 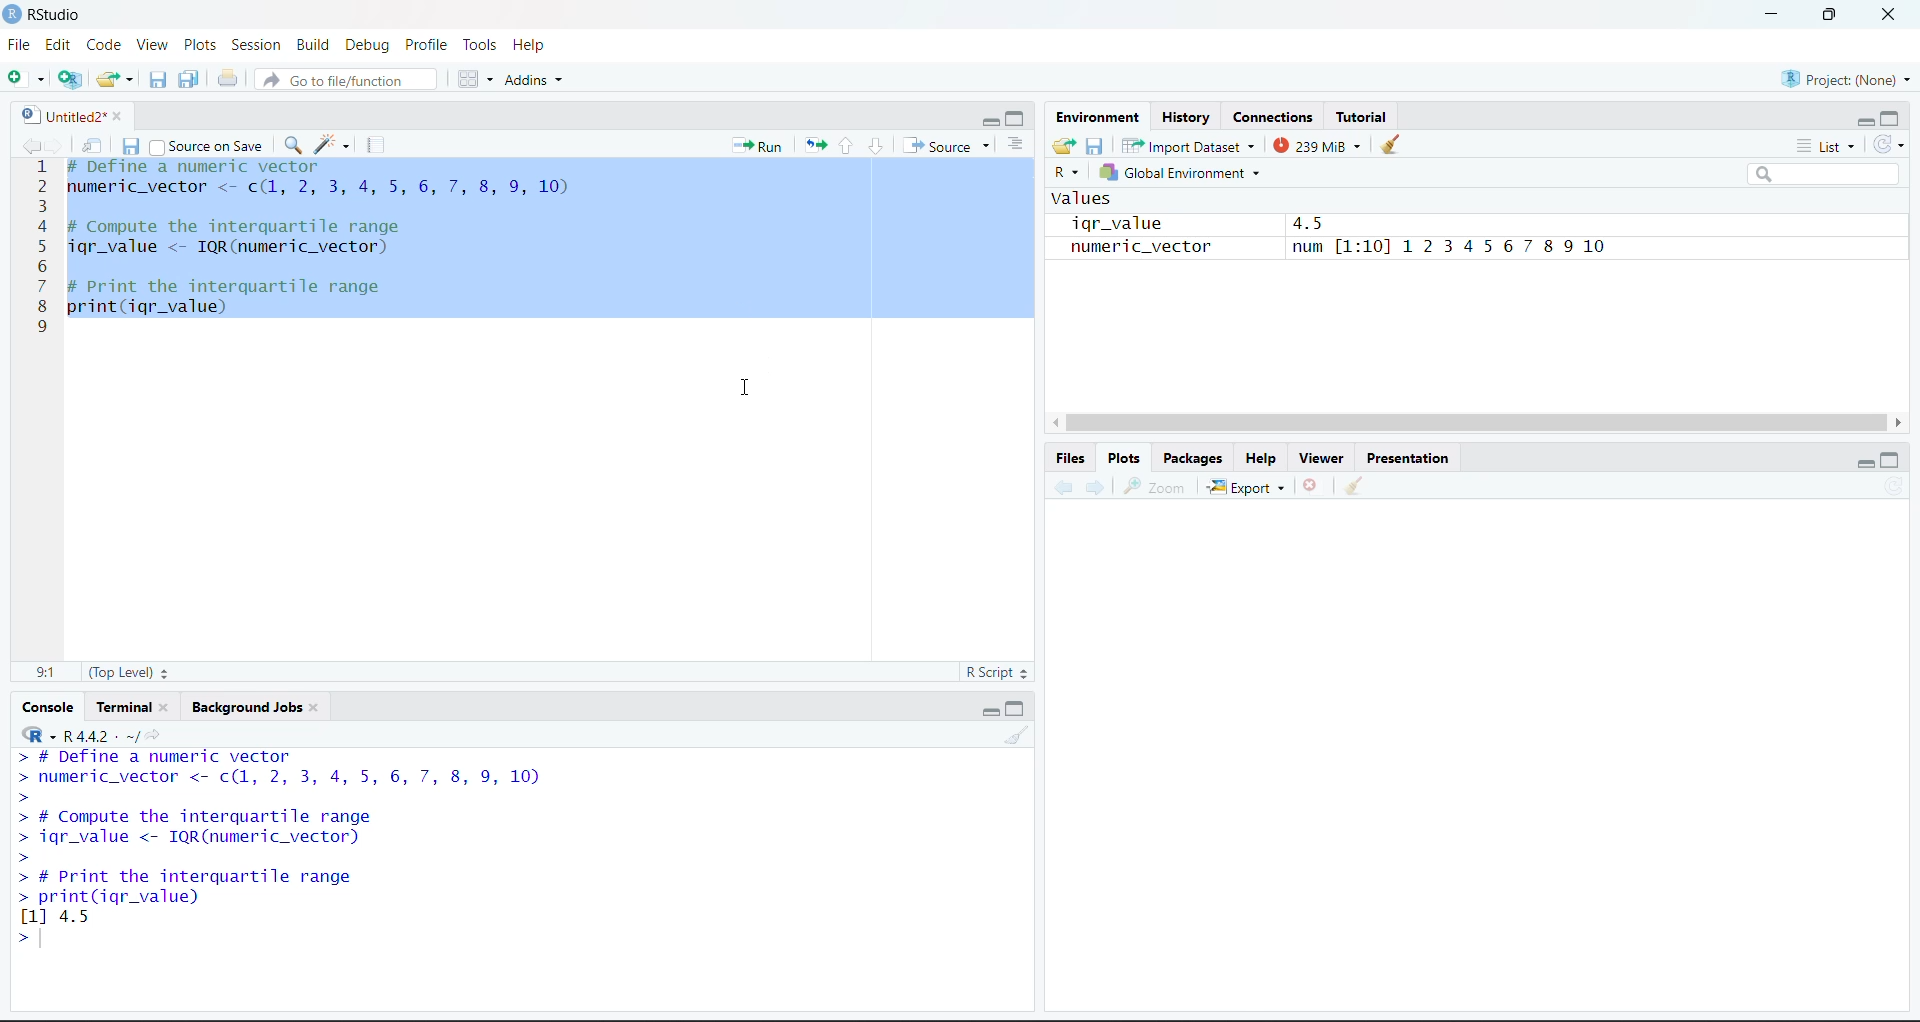 What do you see at coordinates (317, 851) in the screenshot?
I see `> # Define a numeric vector

> numeric_vector <- c(1, 2, 3, 4, 5, 6, 7, 8, 9, 10)
>

> # Compute the interquartile range

> igr_value <- IQR(numeric_vector)

>

> # Print the interquartile range

> print(igr_value)

[1] 4.5

>|` at bounding box center [317, 851].